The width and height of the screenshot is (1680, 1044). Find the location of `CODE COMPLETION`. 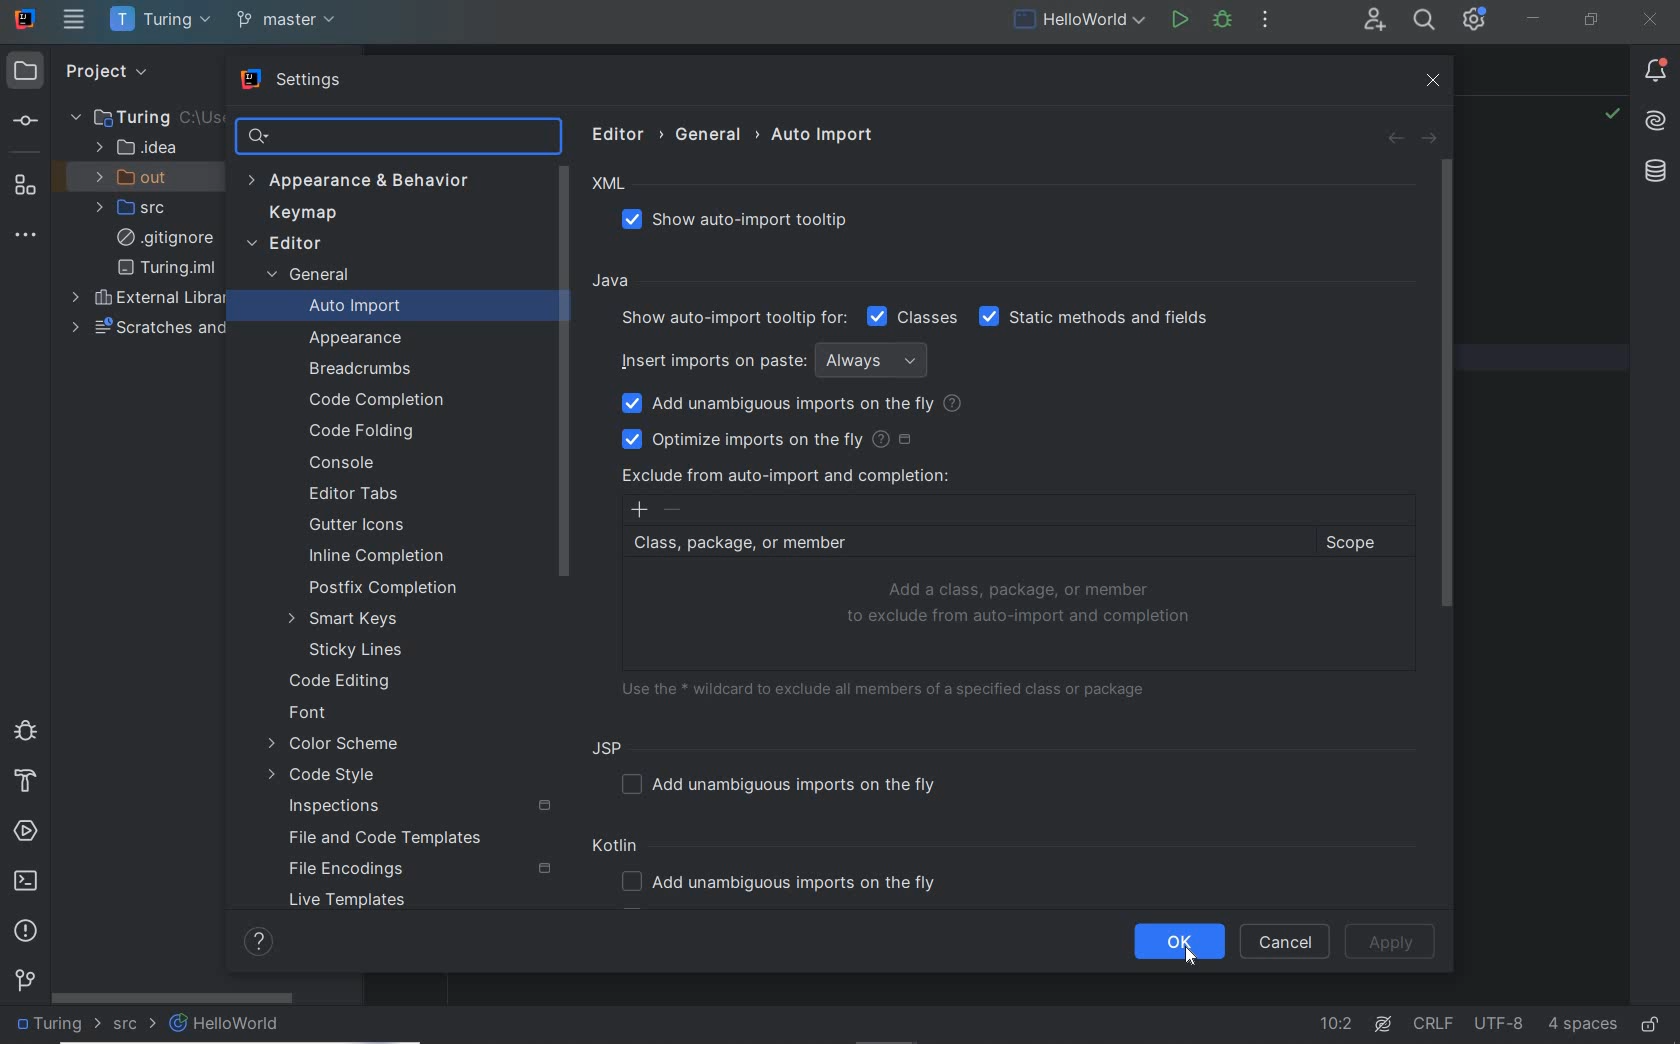

CODE COMPLETION is located at coordinates (374, 398).